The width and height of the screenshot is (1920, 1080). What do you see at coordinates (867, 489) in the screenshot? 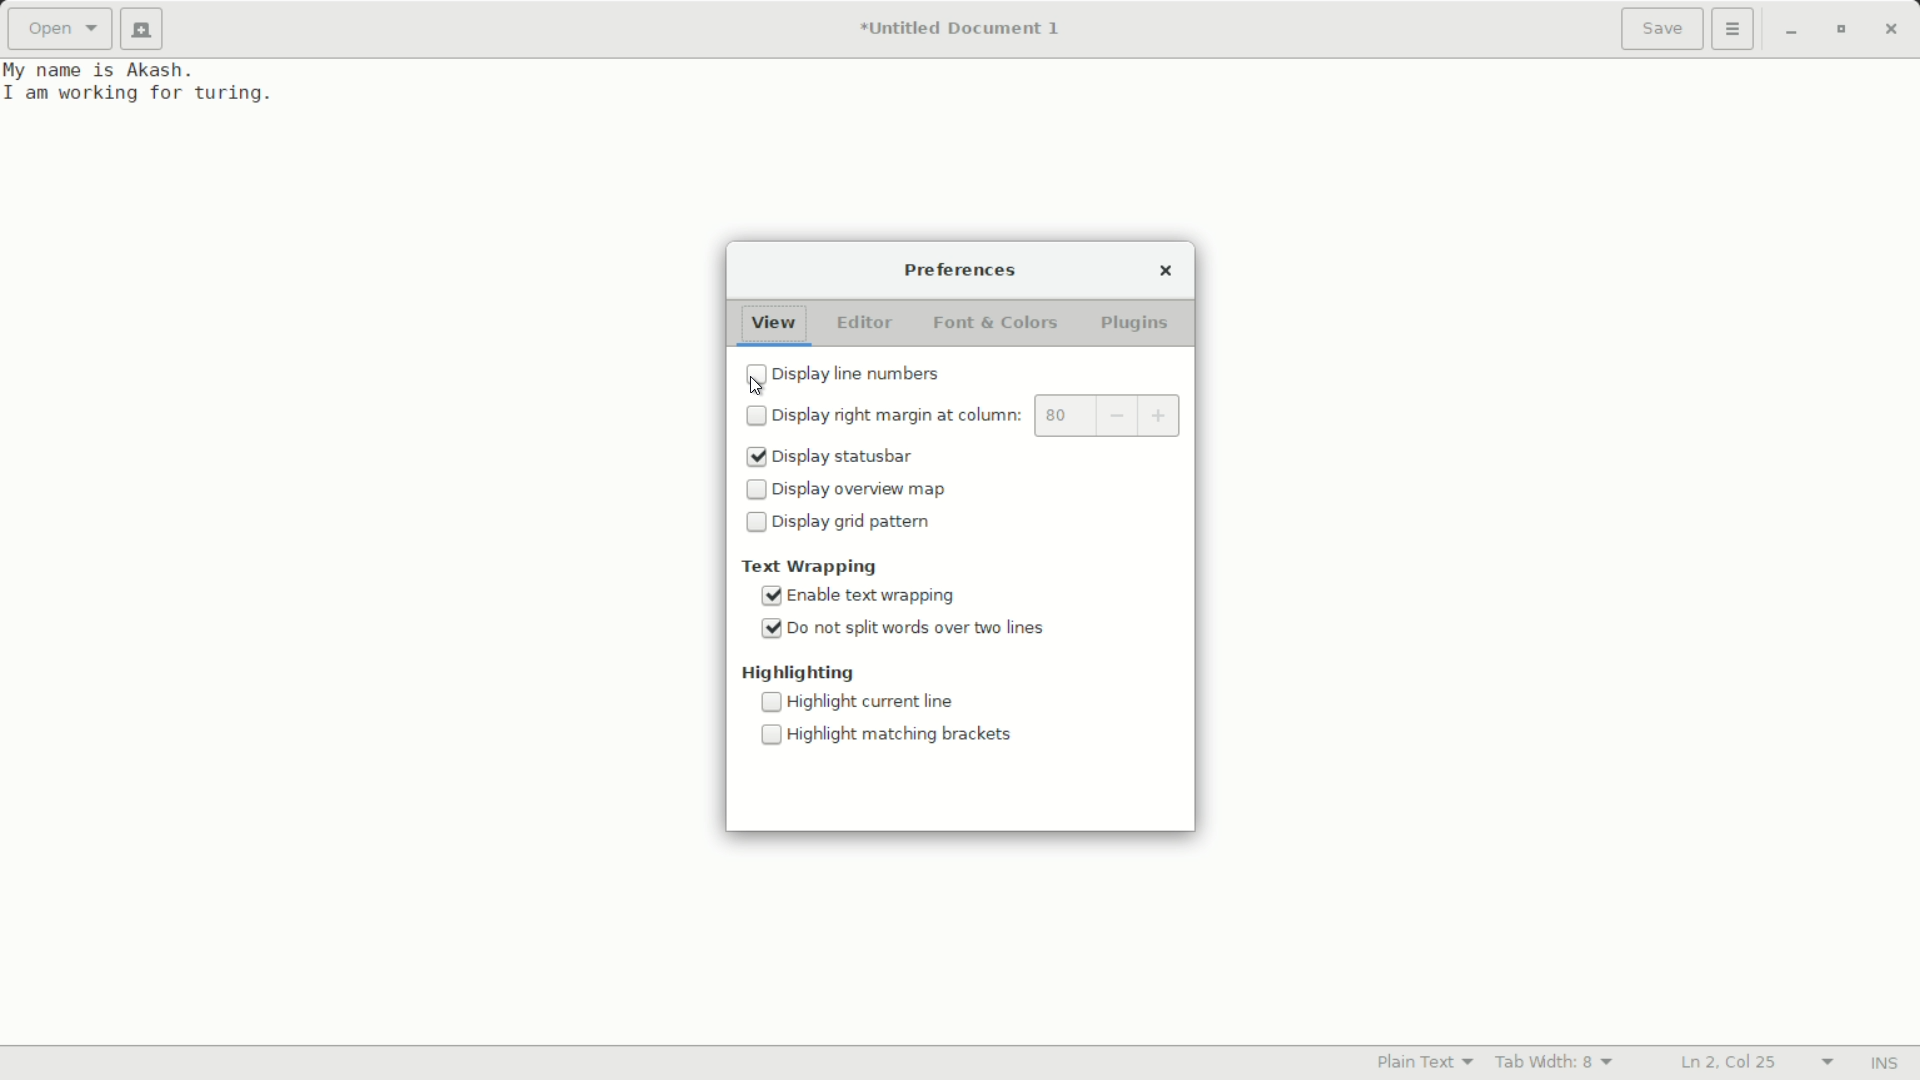
I see `display overview map` at bounding box center [867, 489].